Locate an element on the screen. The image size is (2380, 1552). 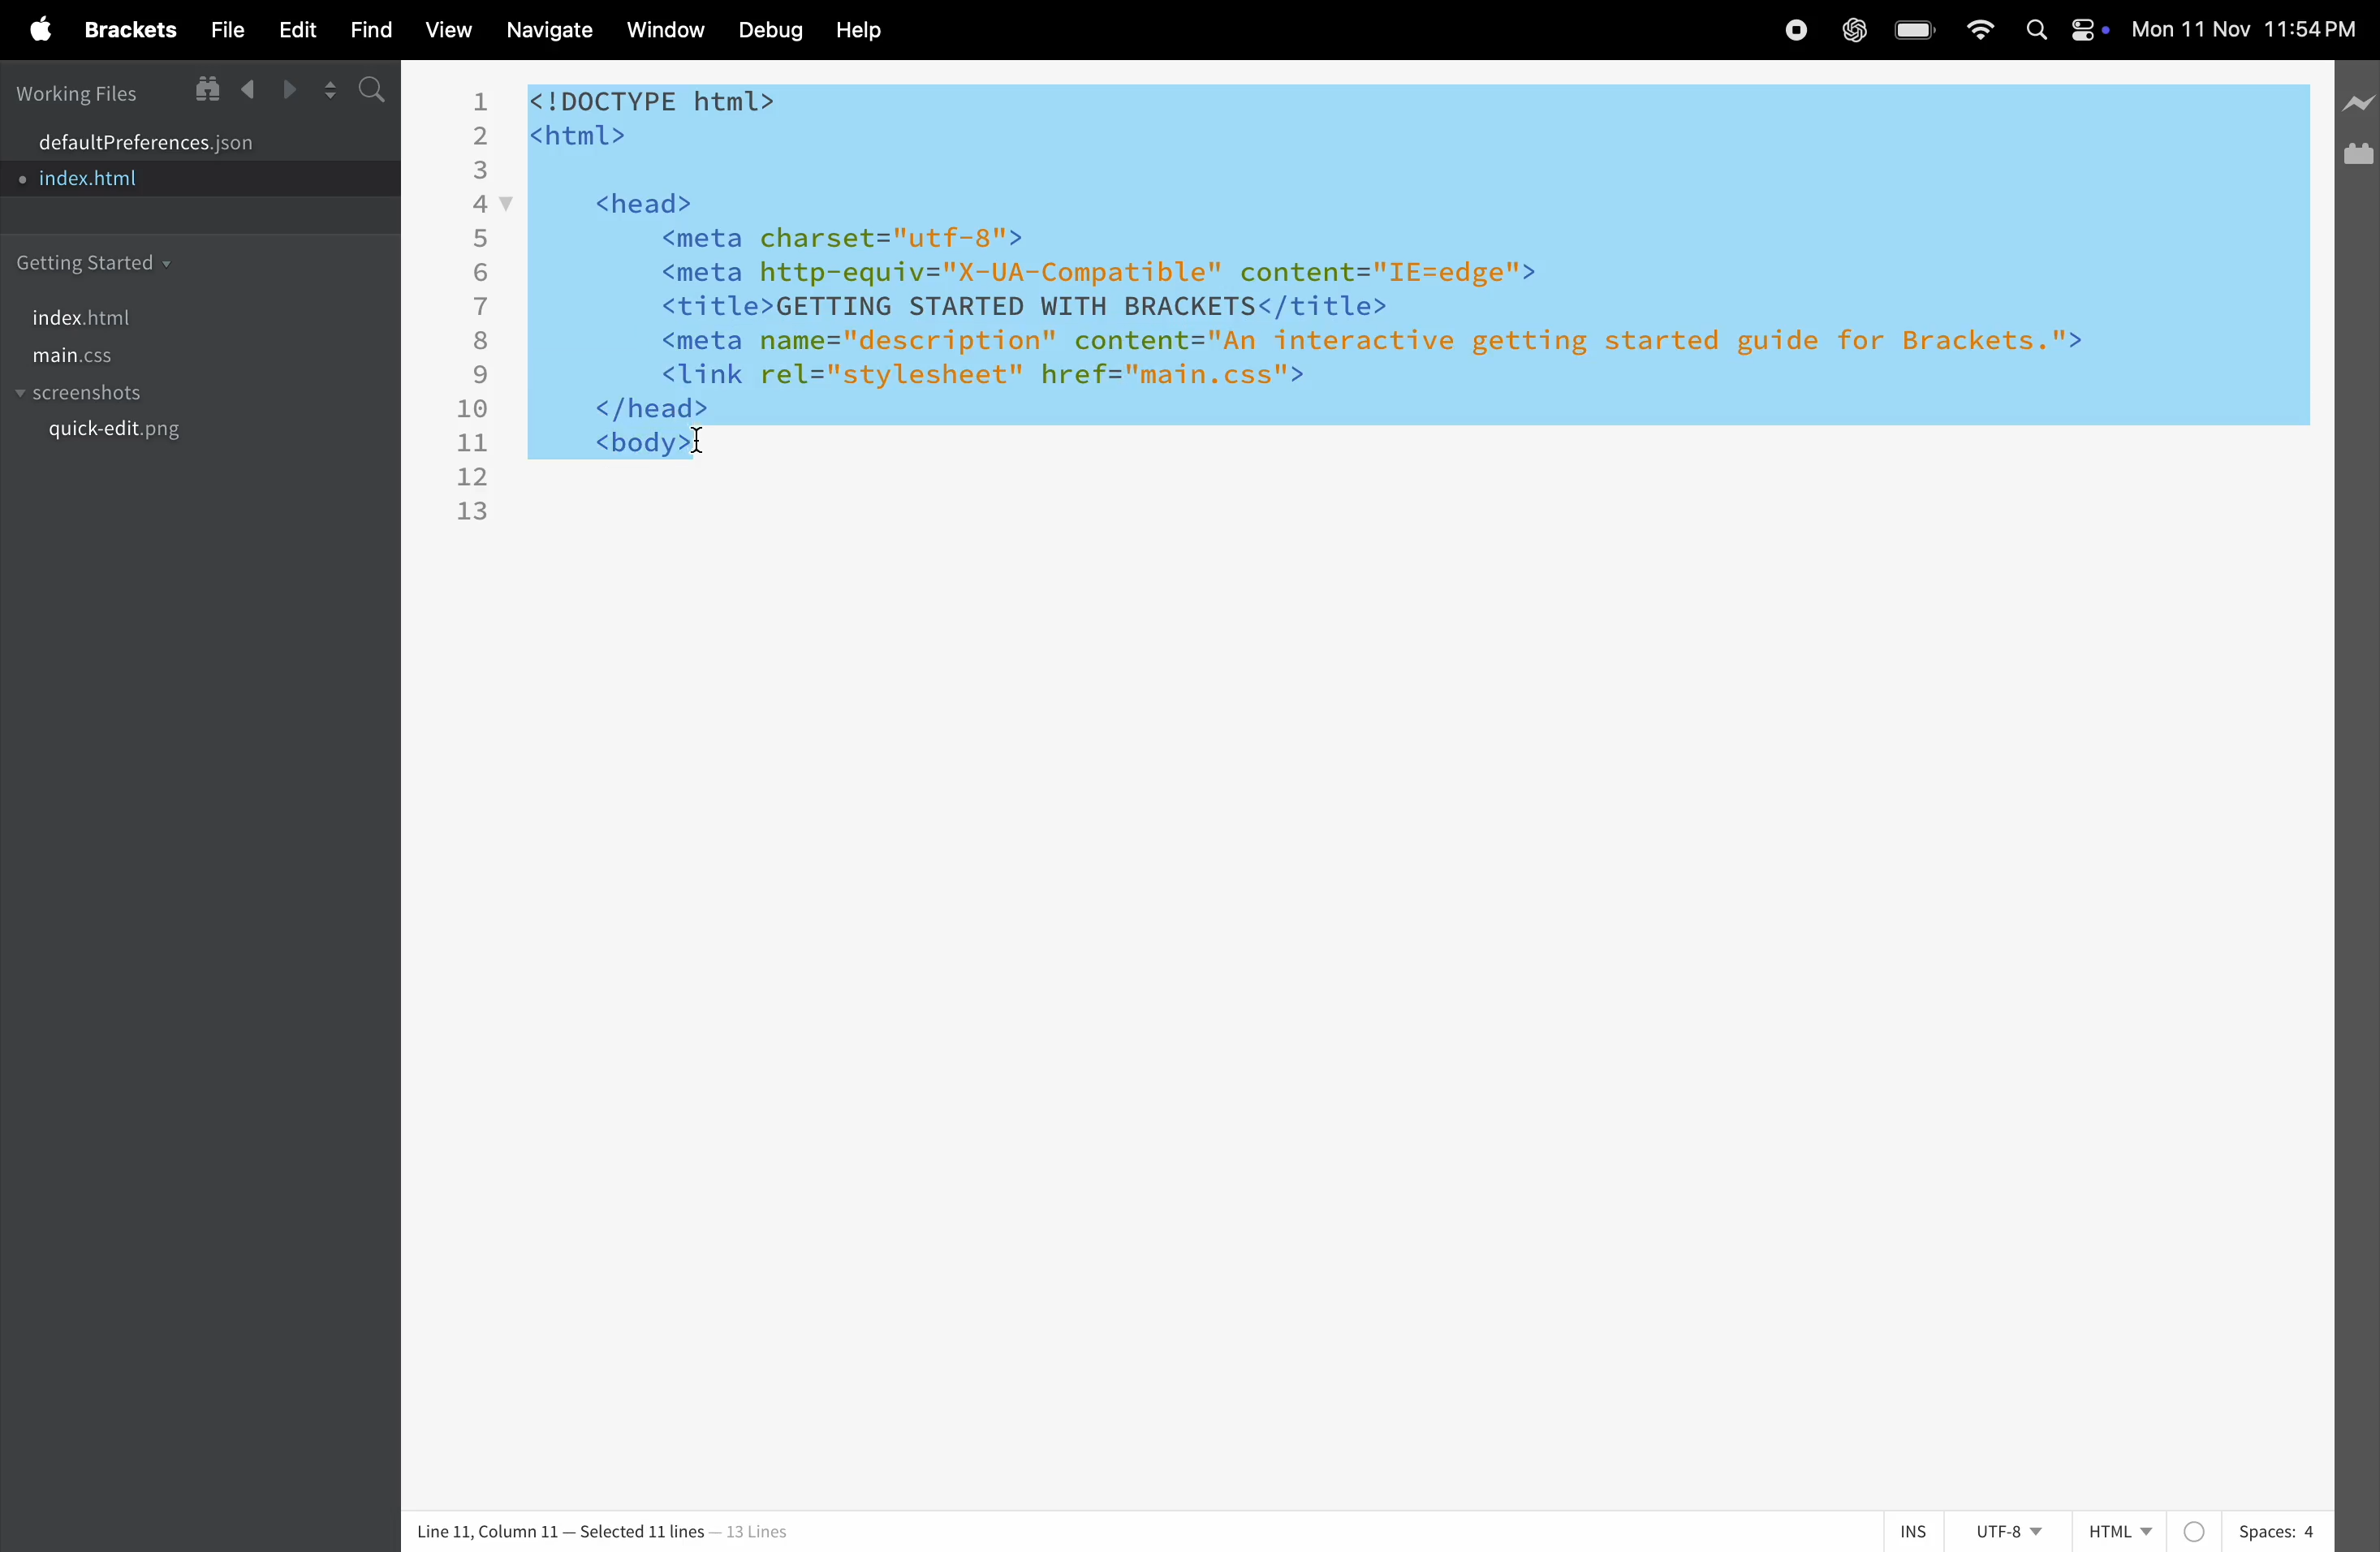
10 is located at coordinates (473, 410).